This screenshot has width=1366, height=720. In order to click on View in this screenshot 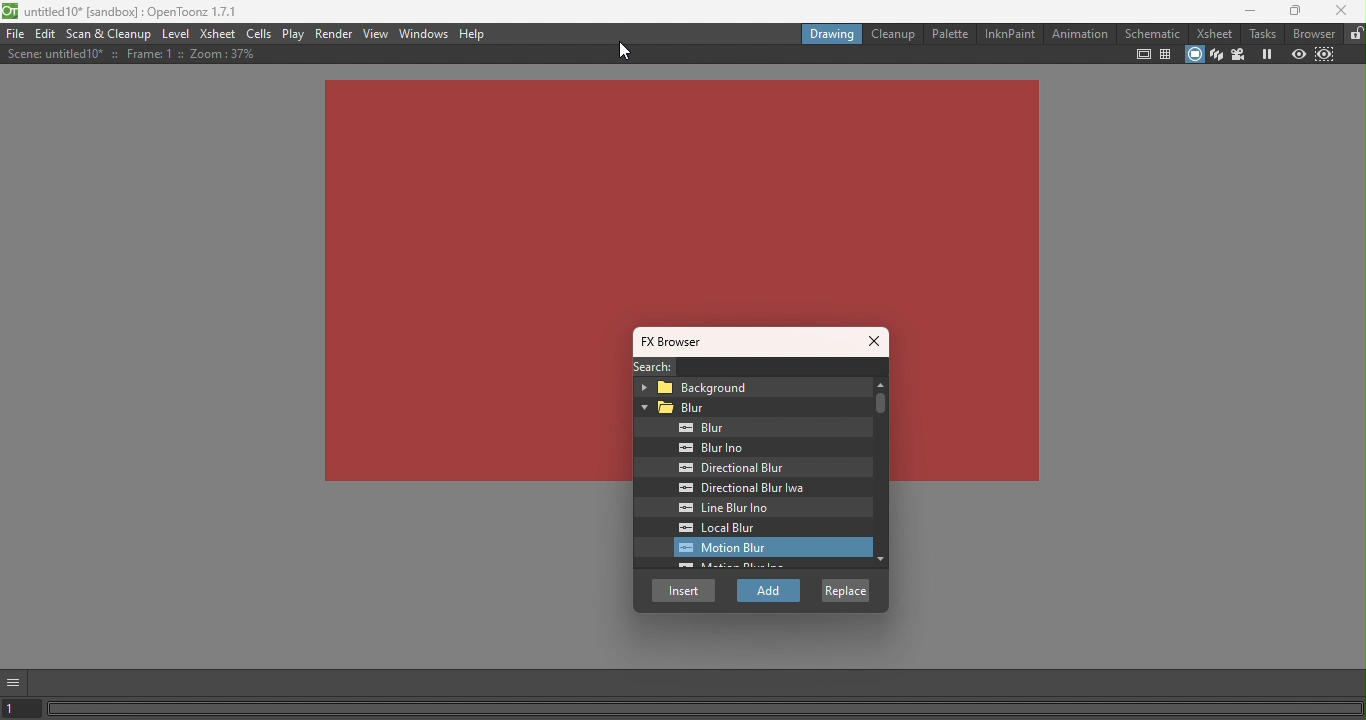, I will do `click(378, 32)`.